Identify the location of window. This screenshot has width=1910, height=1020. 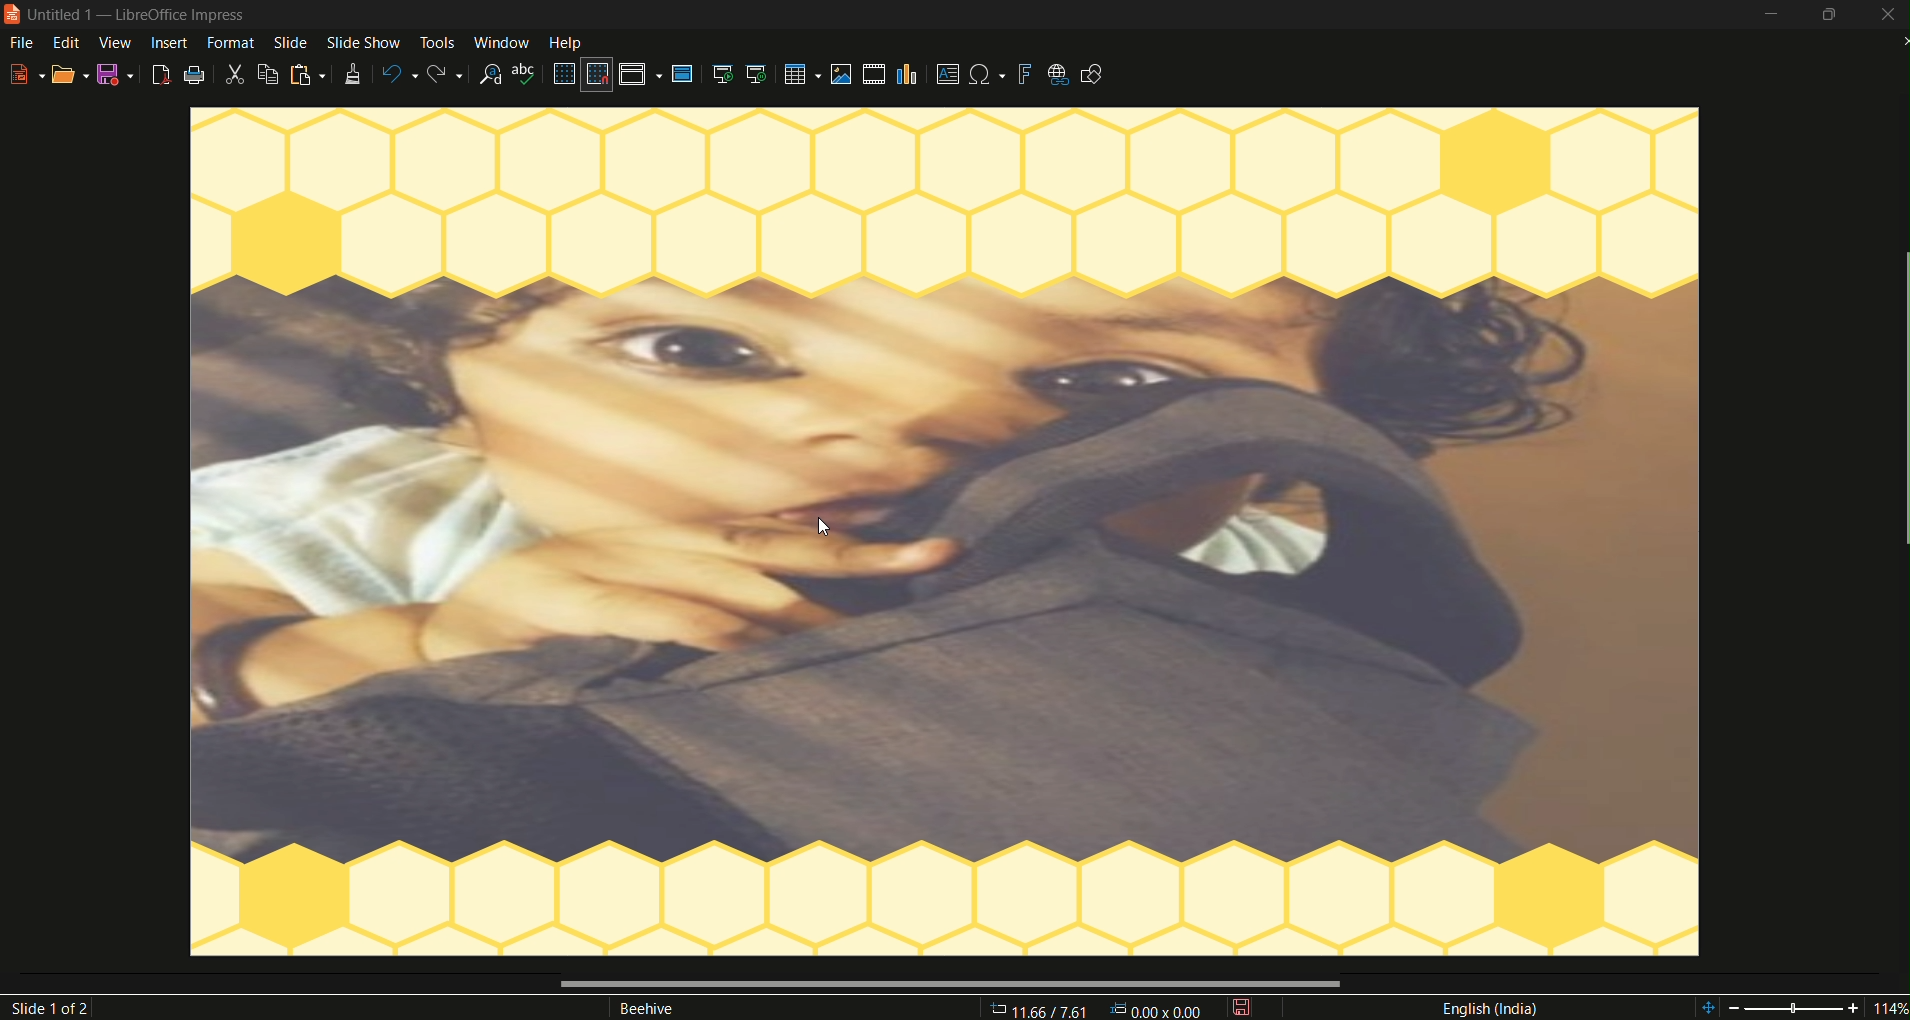
(503, 42).